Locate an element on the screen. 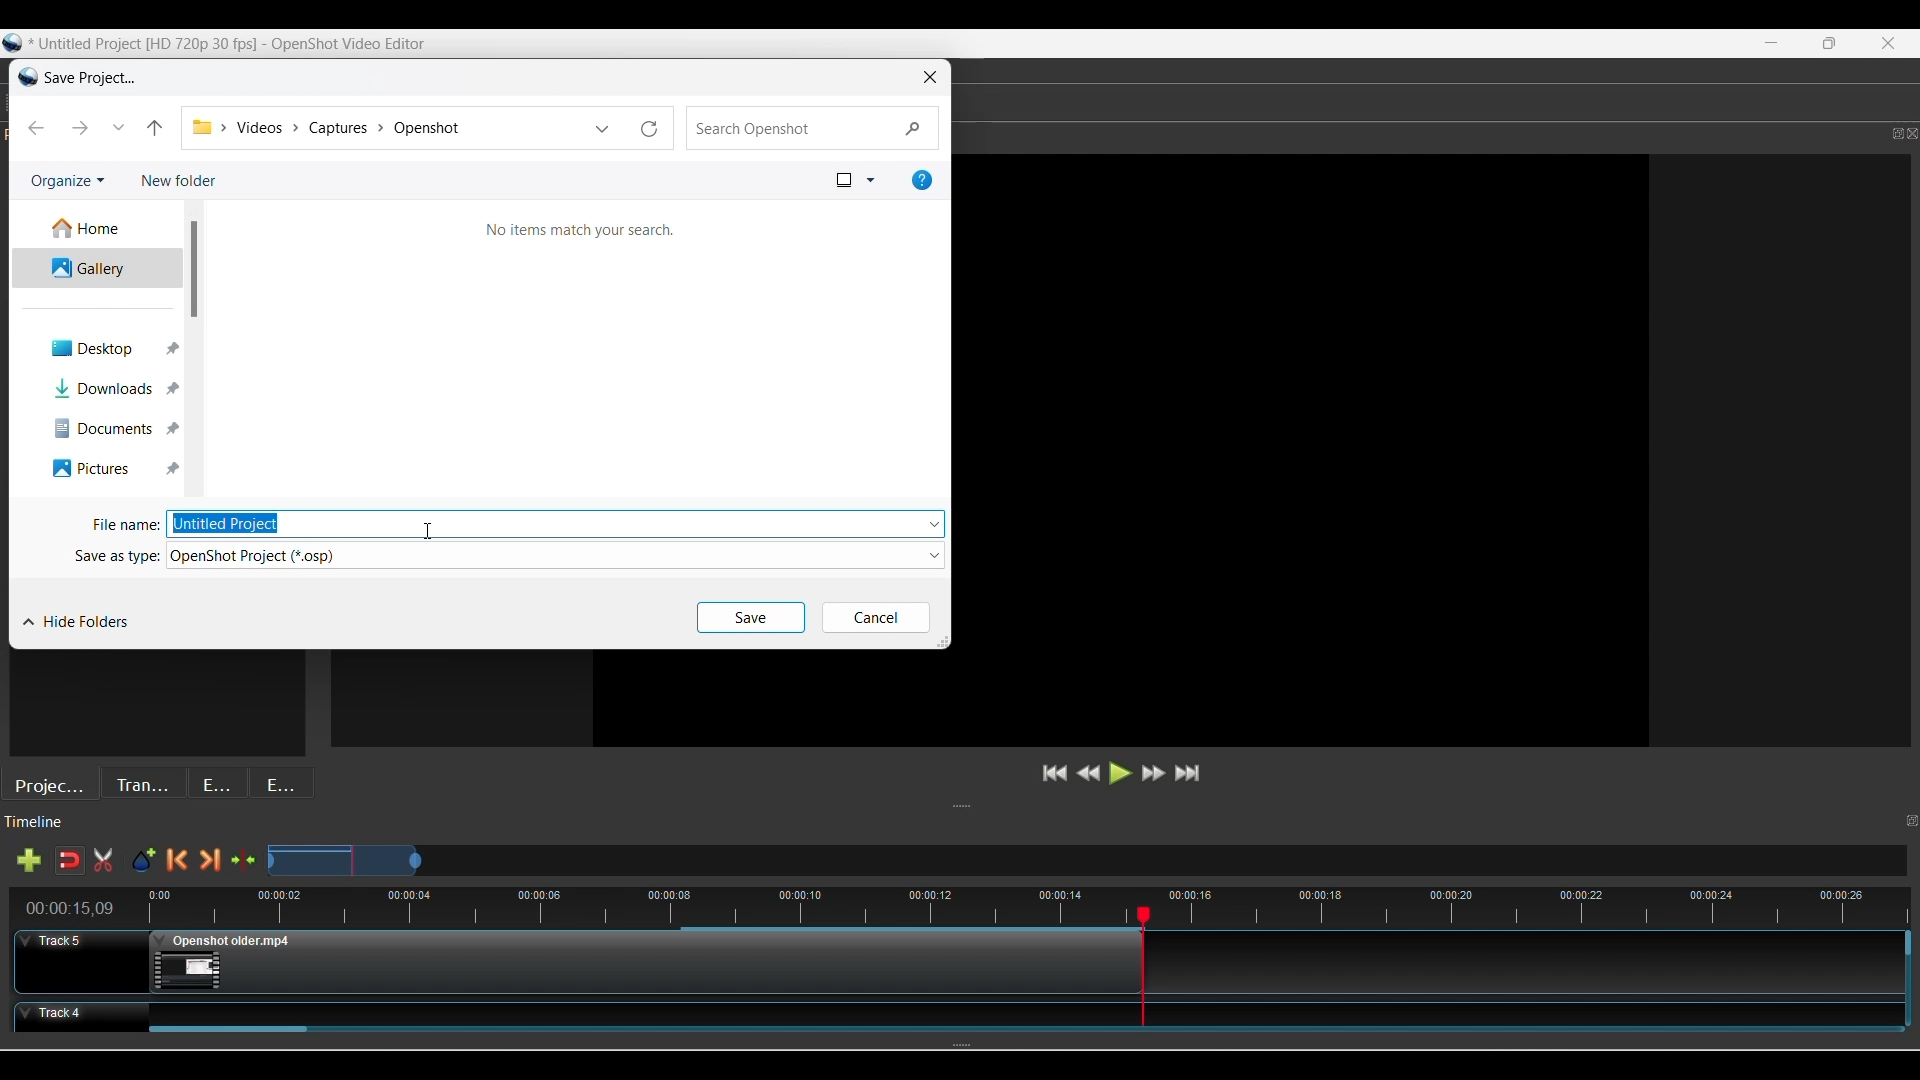  Reload is located at coordinates (650, 128).